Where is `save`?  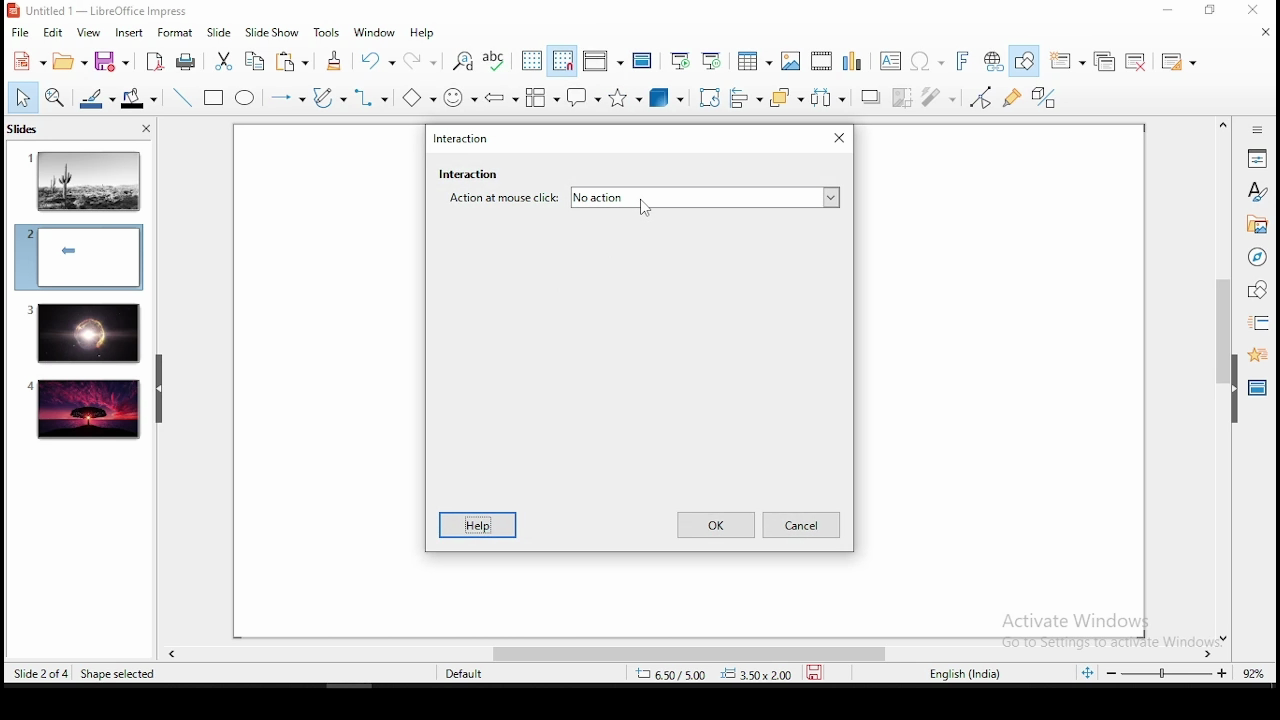 save is located at coordinates (819, 672).